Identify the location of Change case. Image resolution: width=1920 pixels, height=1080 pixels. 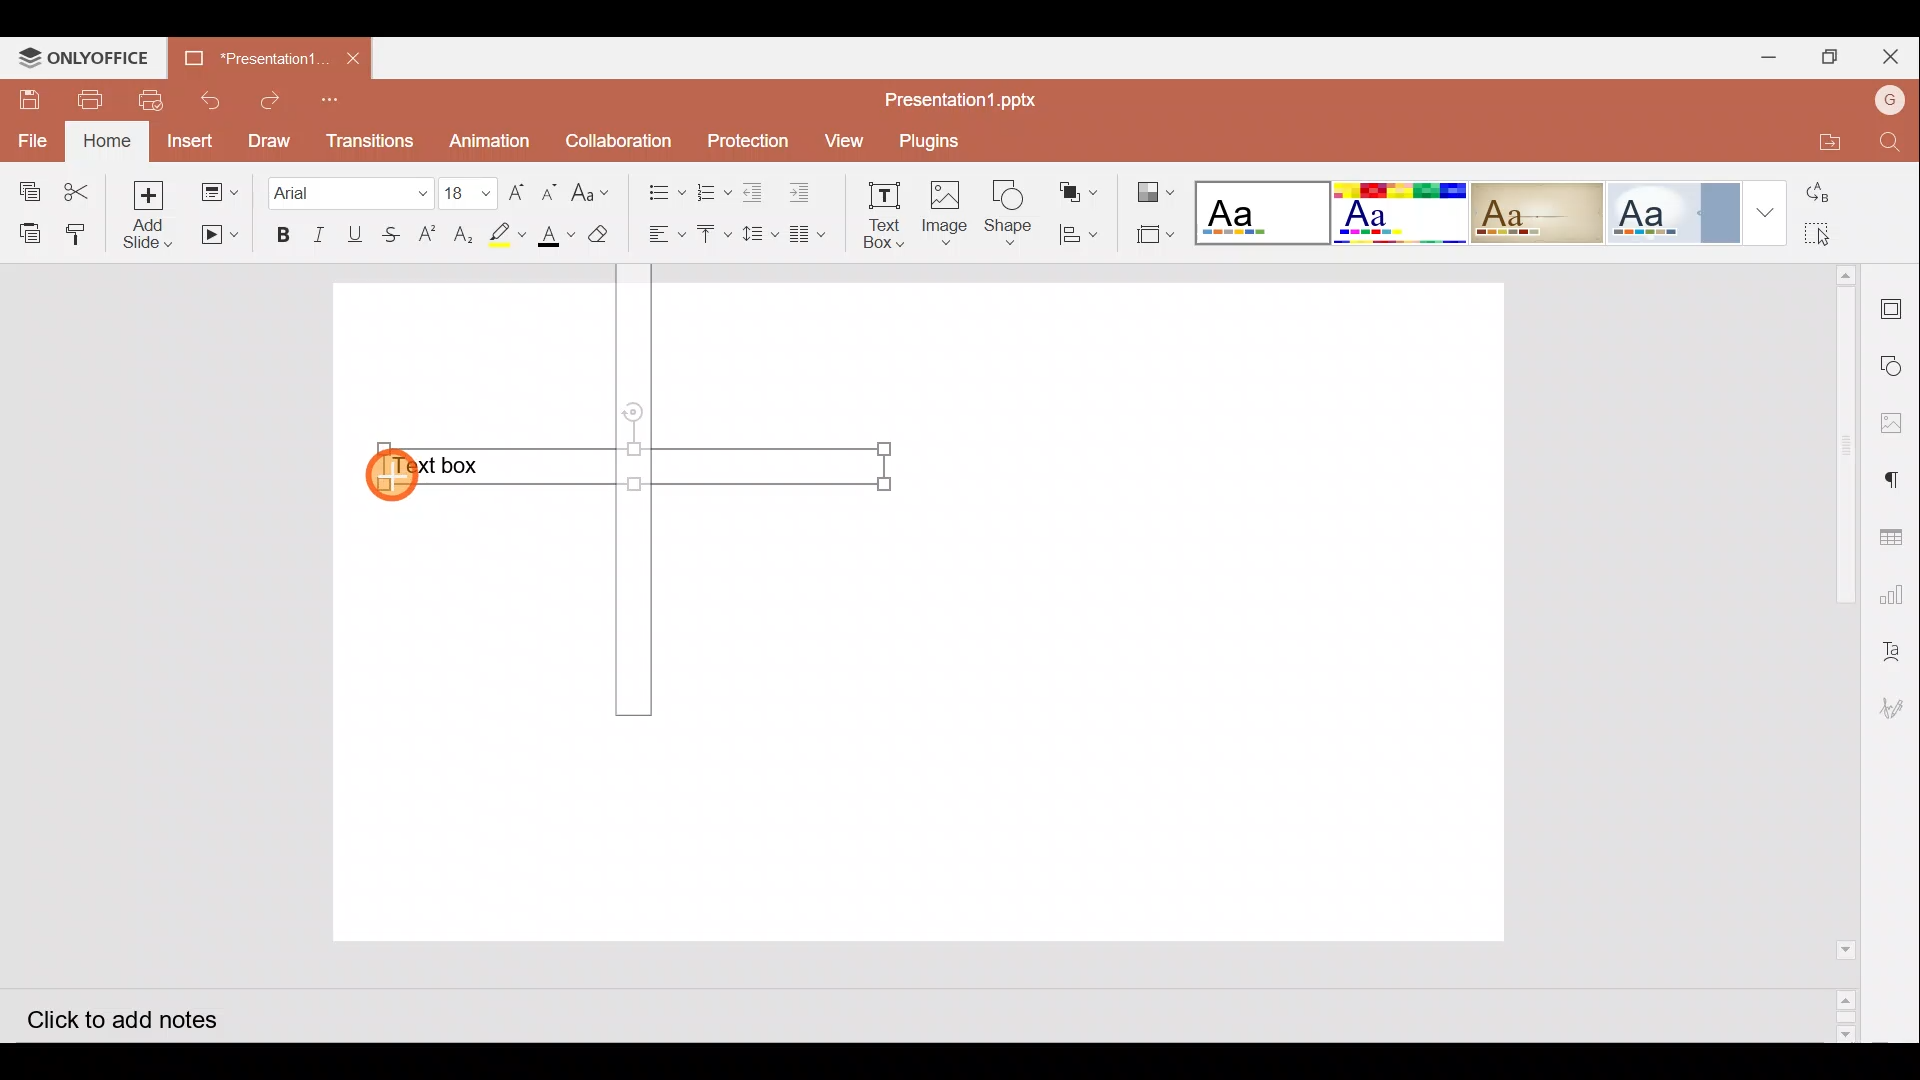
(595, 189).